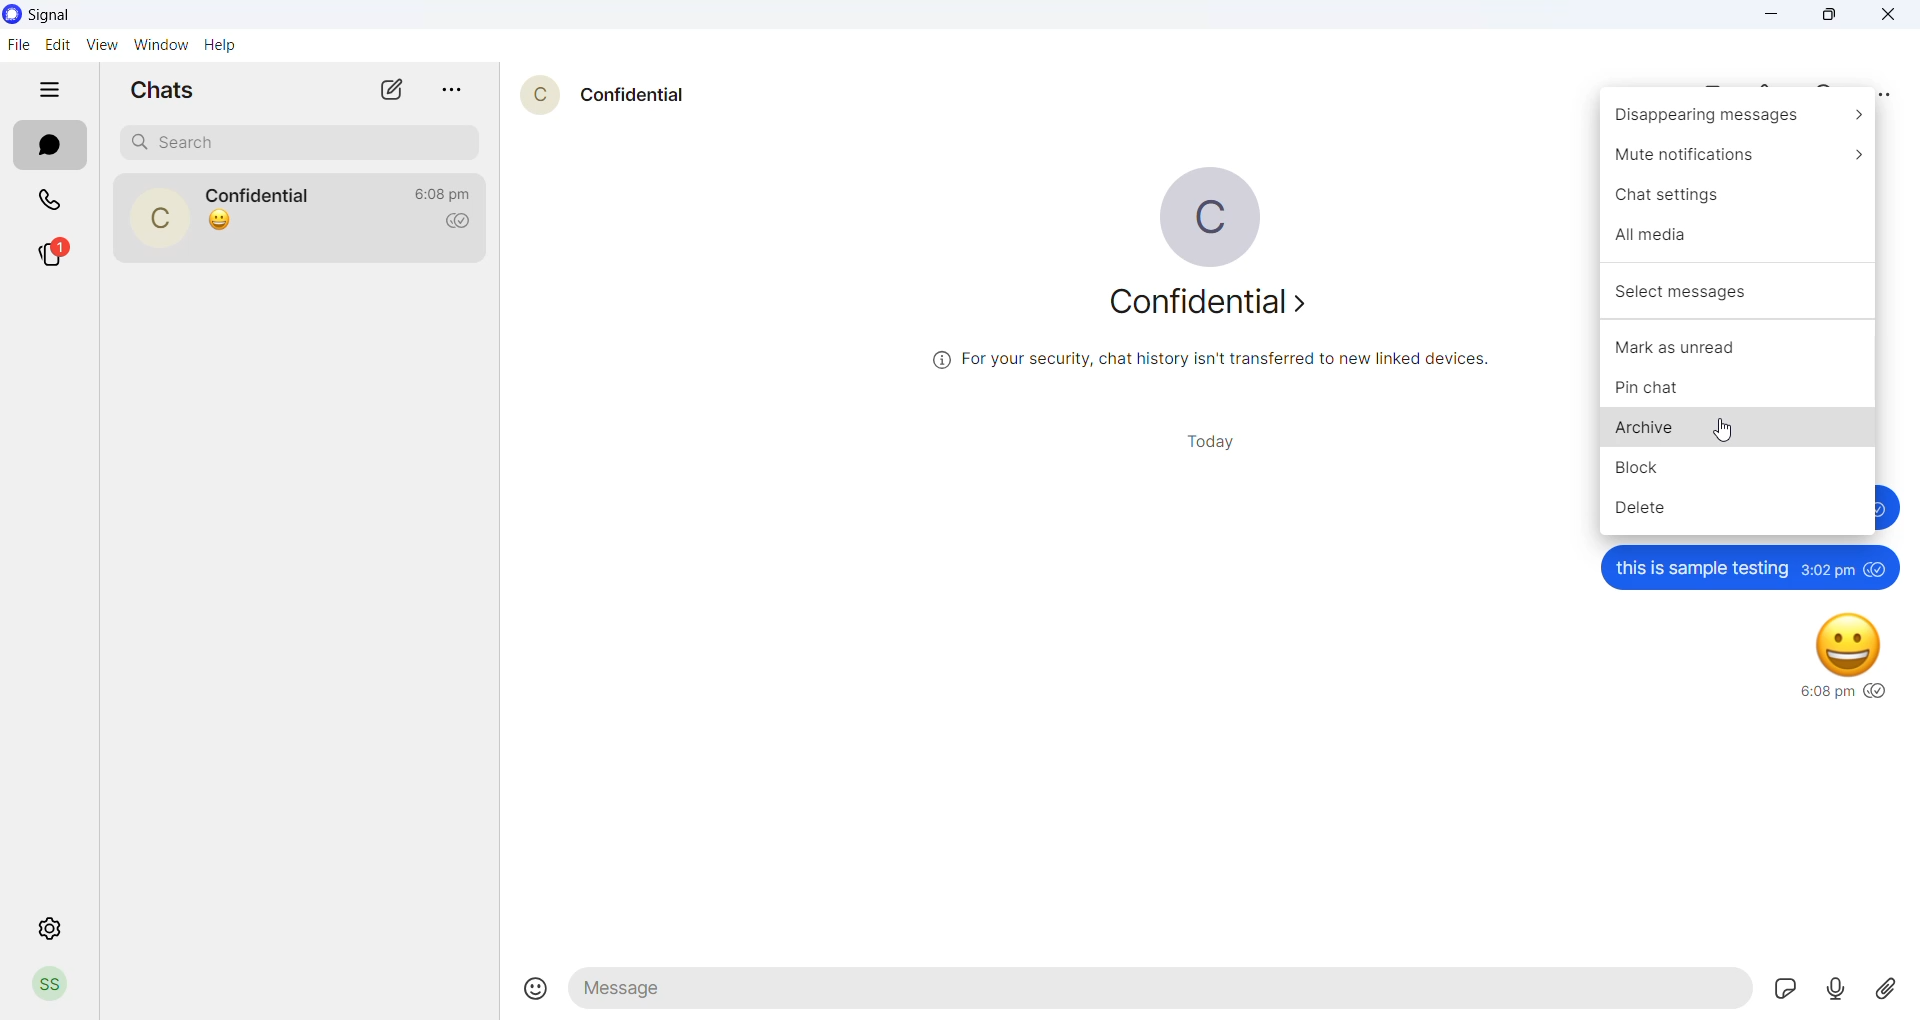 The width and height of the screenshot is (1920, 1020). I want to click on view, so click(99, 44).